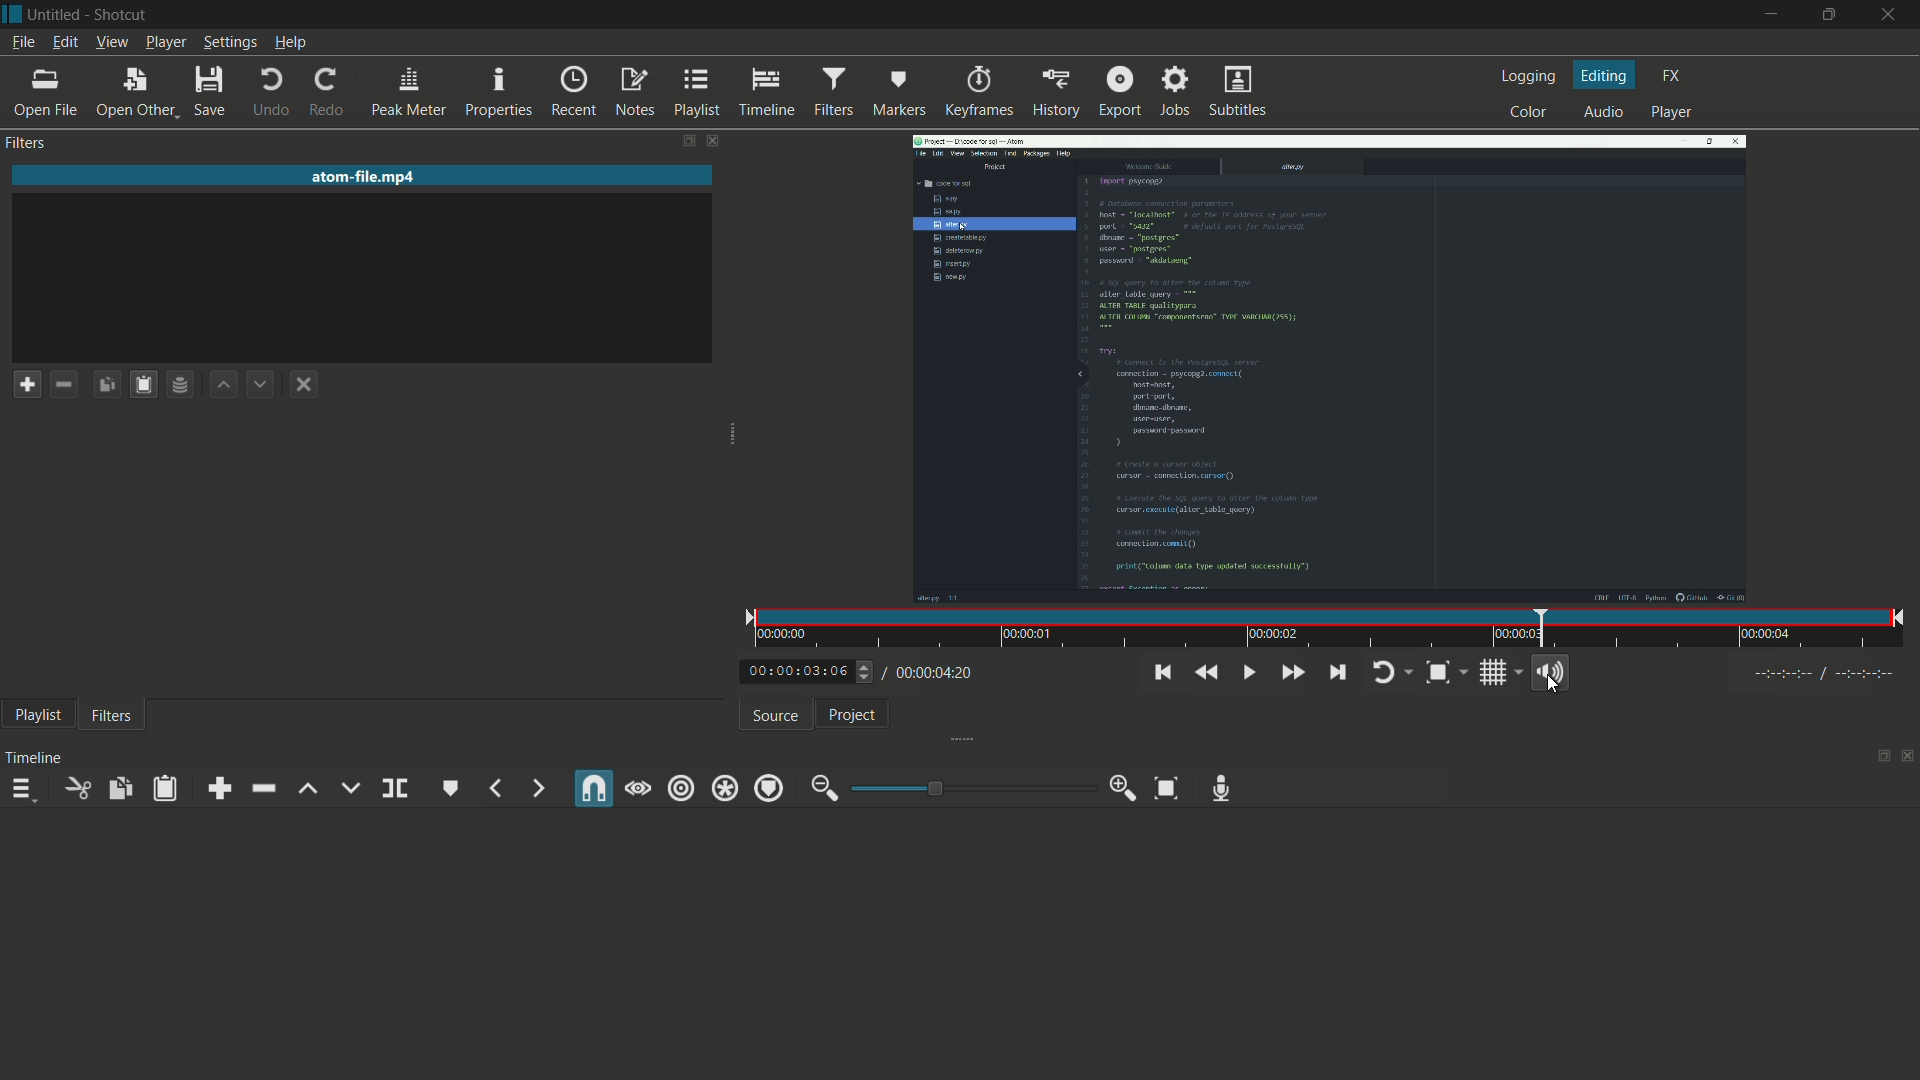 The width and height of the screenshot is (1920, 1080). I want to click on timeline, so click(31, 760).